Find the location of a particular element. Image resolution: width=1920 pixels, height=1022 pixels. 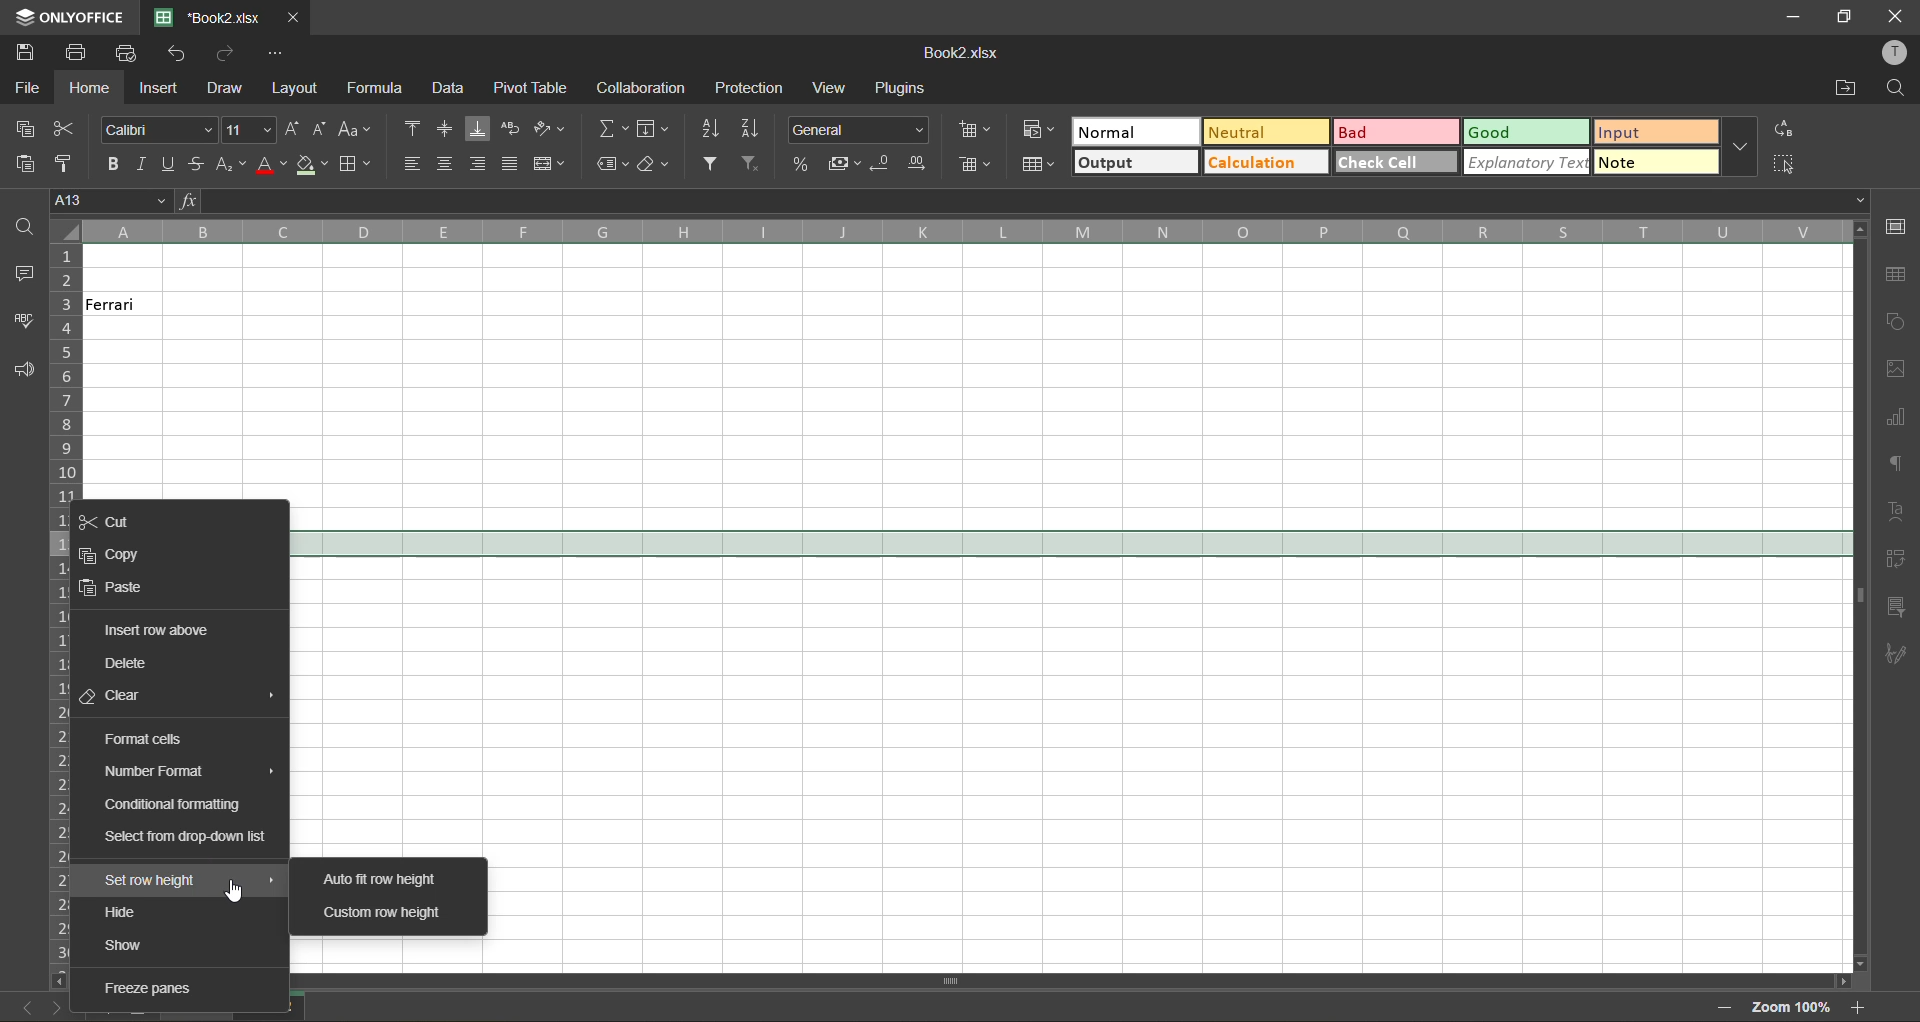

zoom out is located at coordinates (1717, 1006).